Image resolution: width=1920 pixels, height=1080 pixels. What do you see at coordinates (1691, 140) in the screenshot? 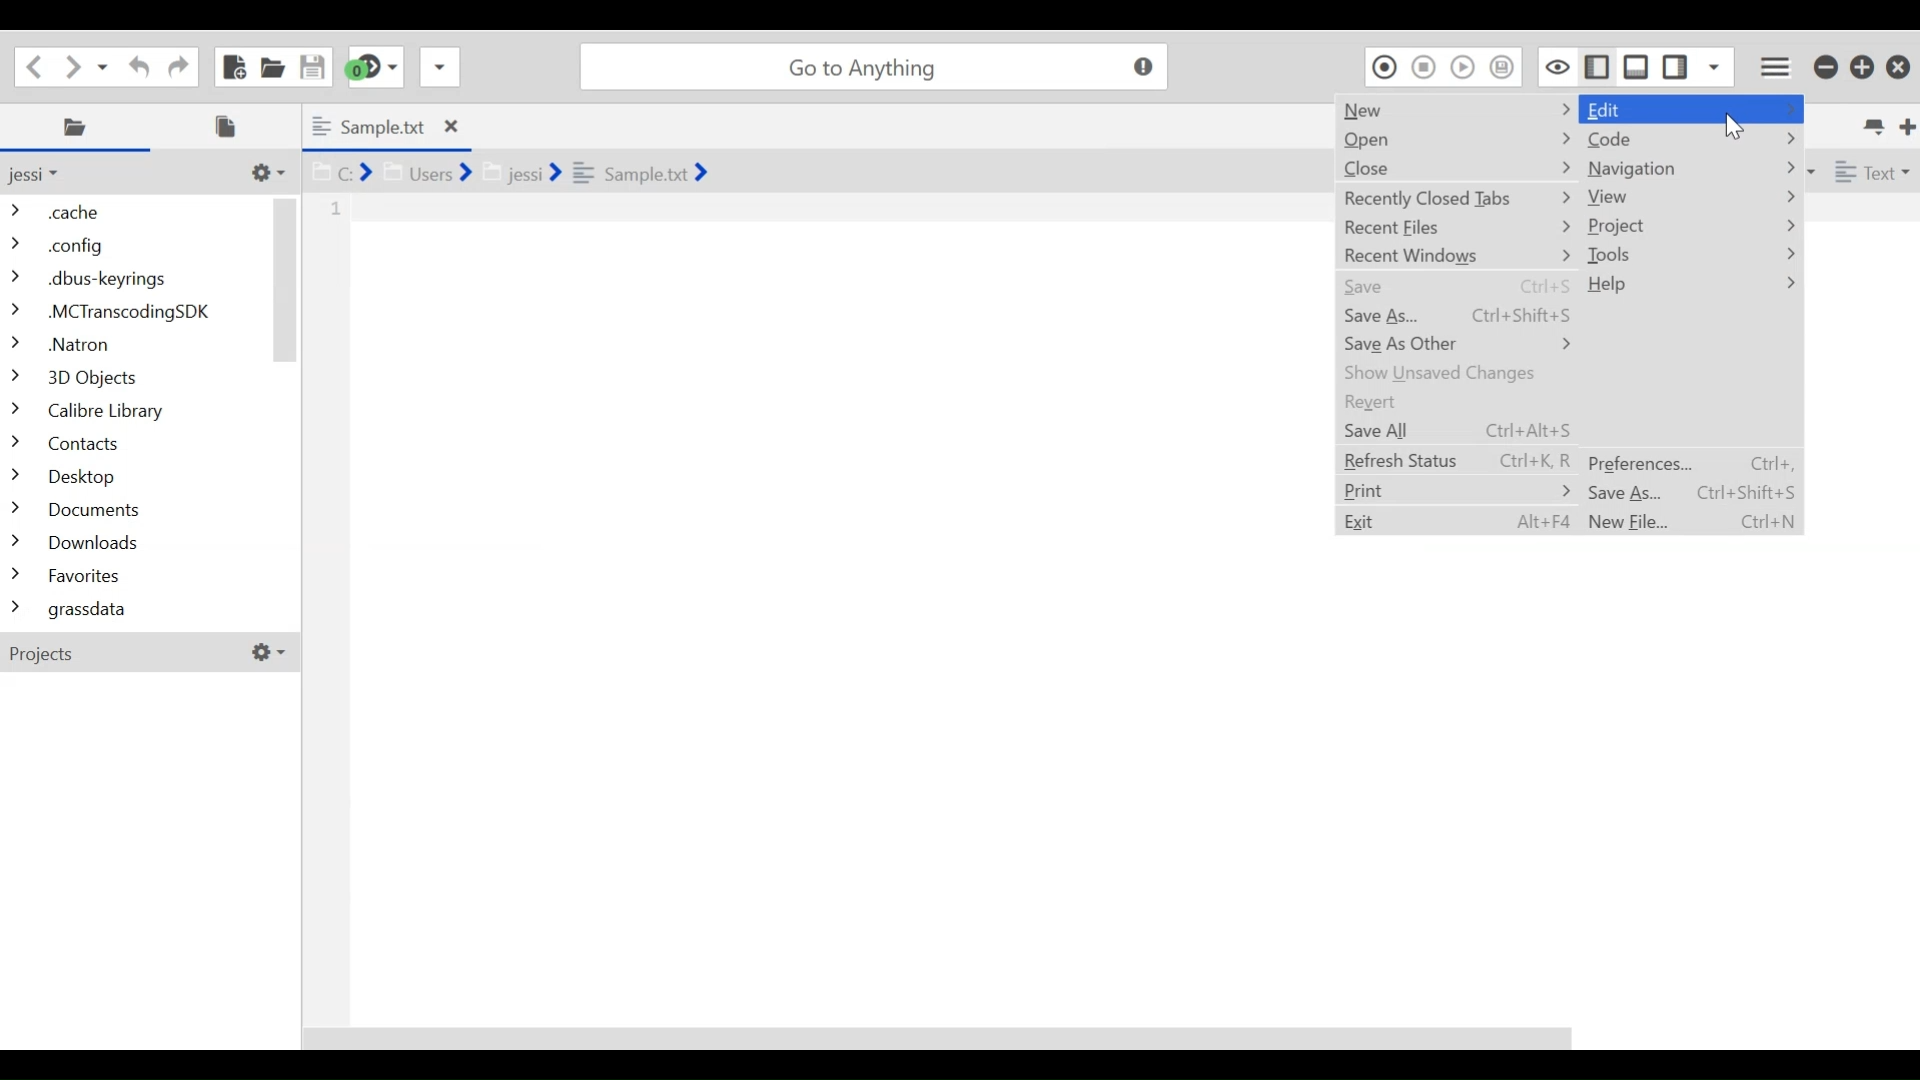
I see `Code` at bounding box center [1691, 140].